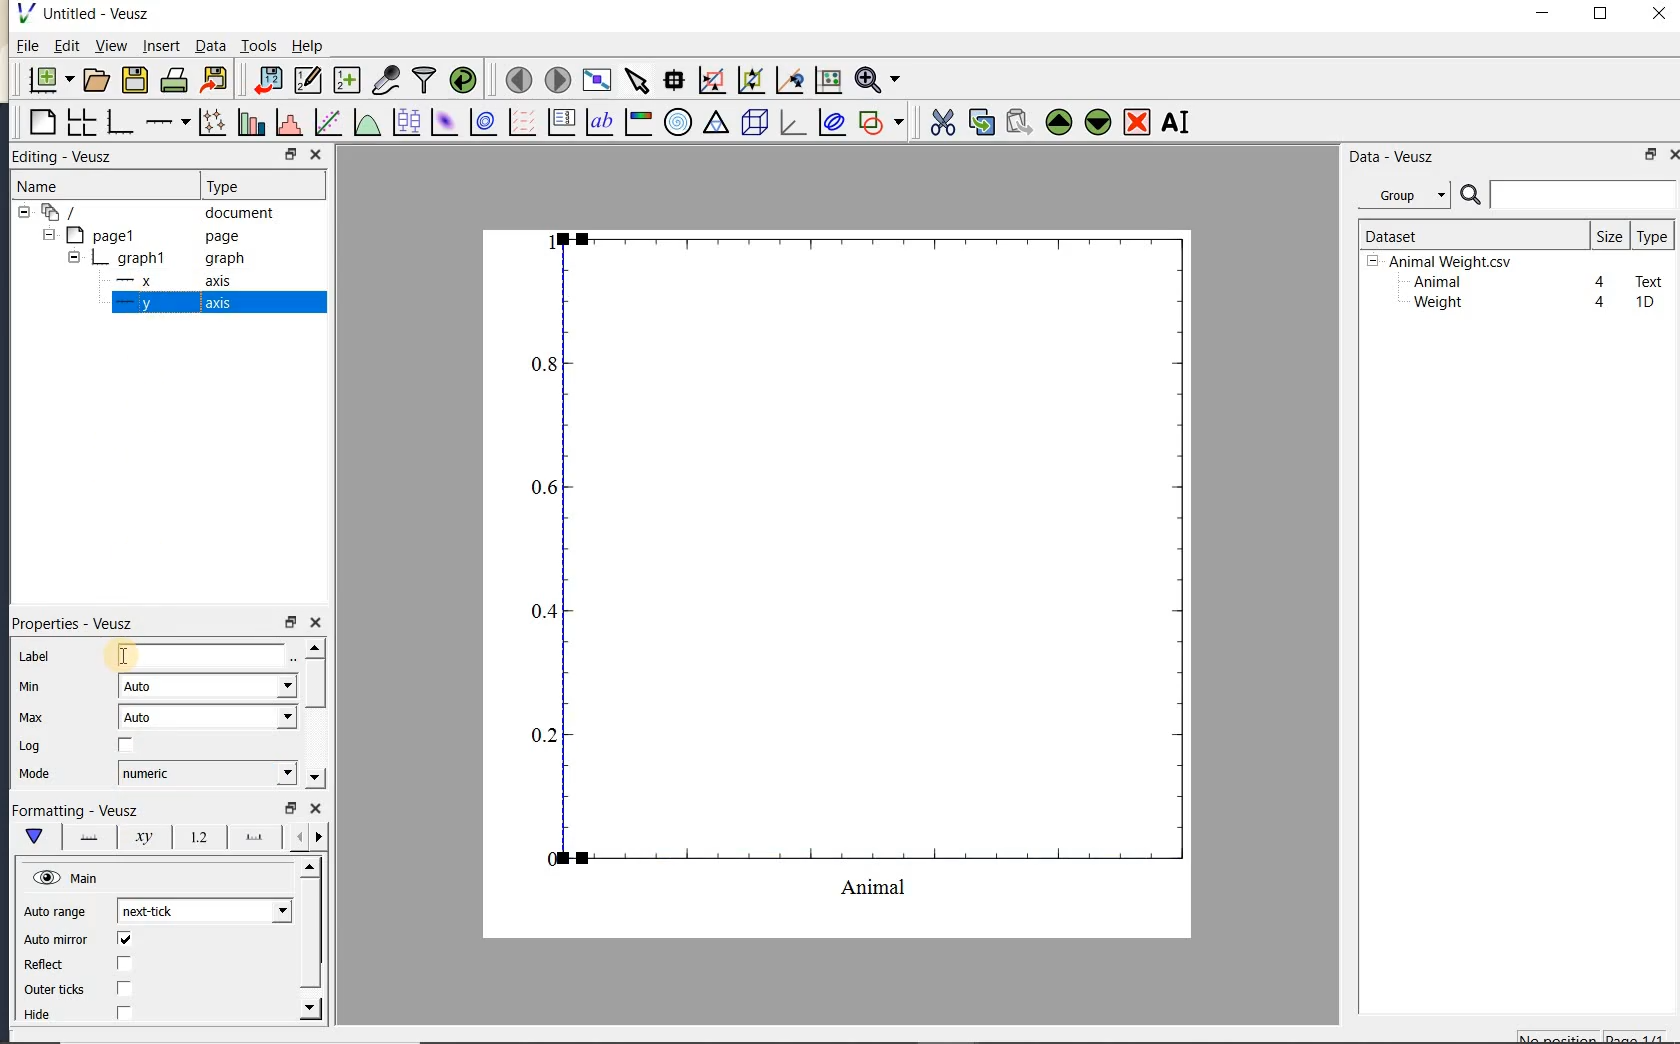 The image size is (1680, 1044). What do you see at coordinates (828, 81) in the screenshot?
I see `click to reset graph axes` at bounding box center [828, 81].